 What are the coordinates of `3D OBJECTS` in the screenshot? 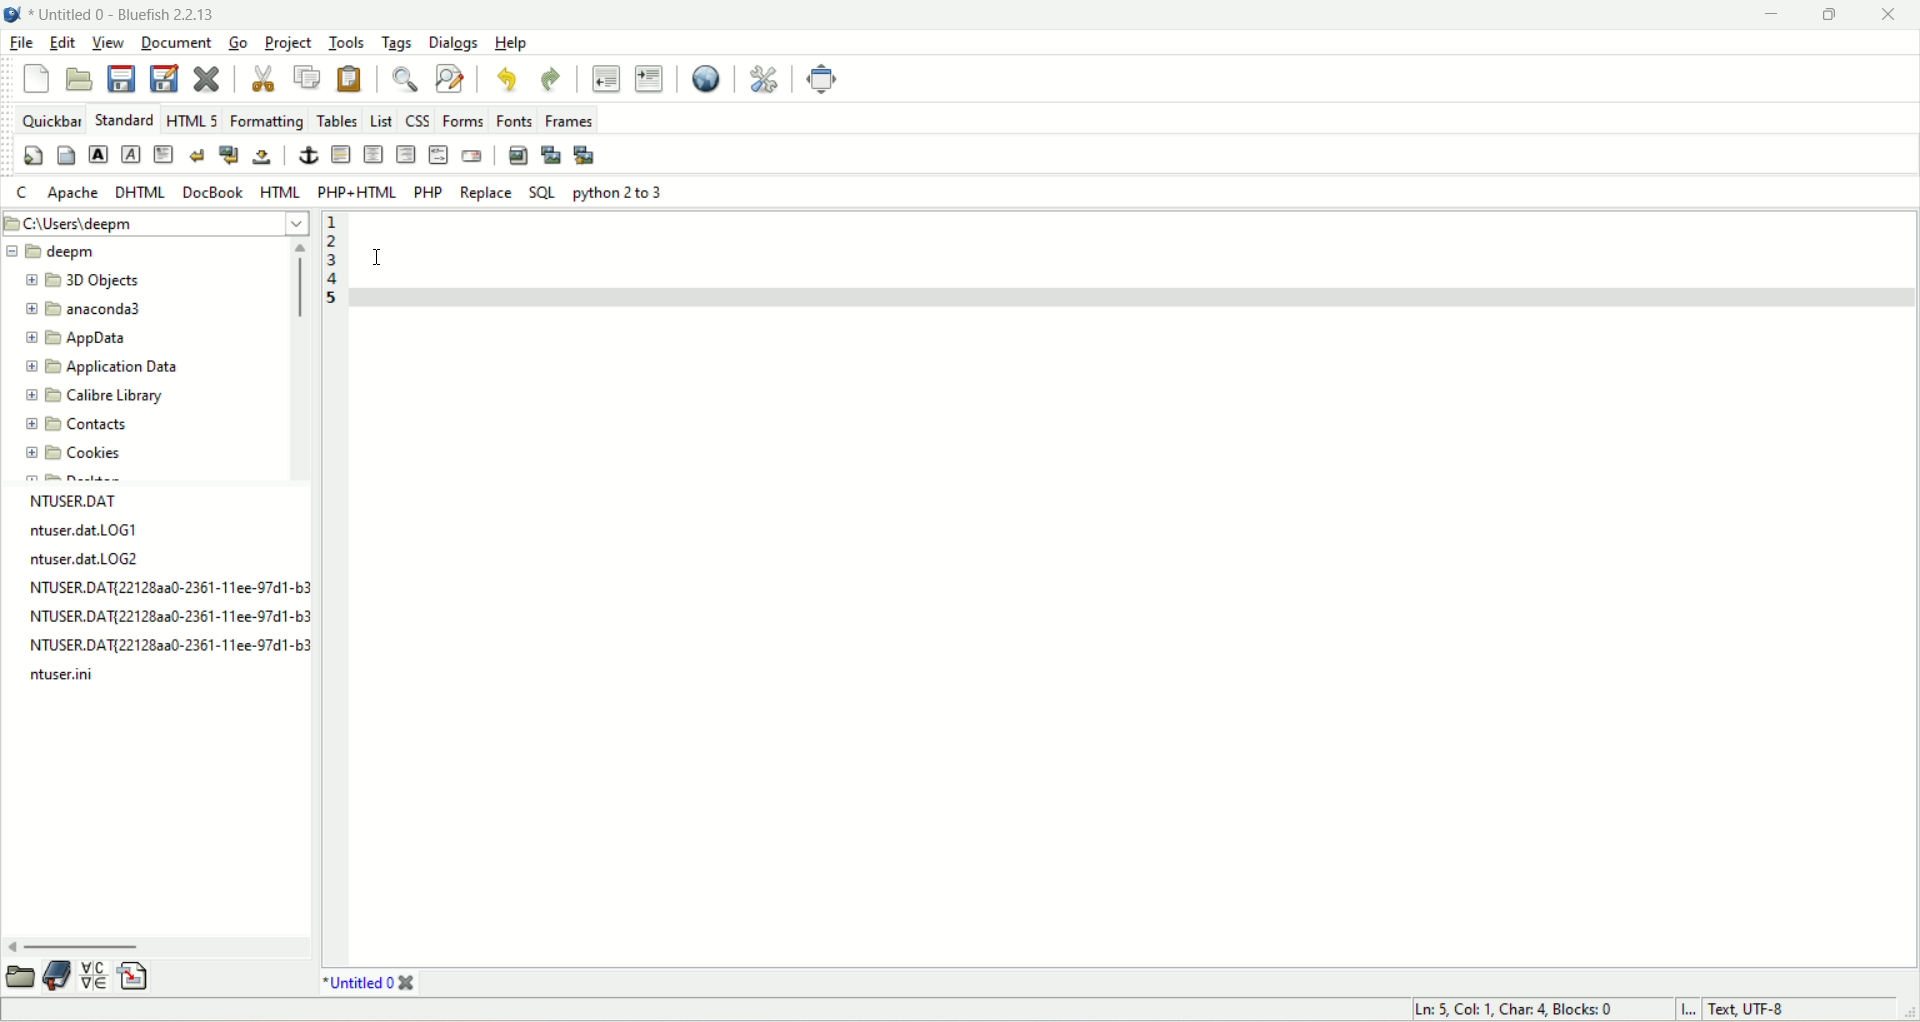 It's located at (90, 281).